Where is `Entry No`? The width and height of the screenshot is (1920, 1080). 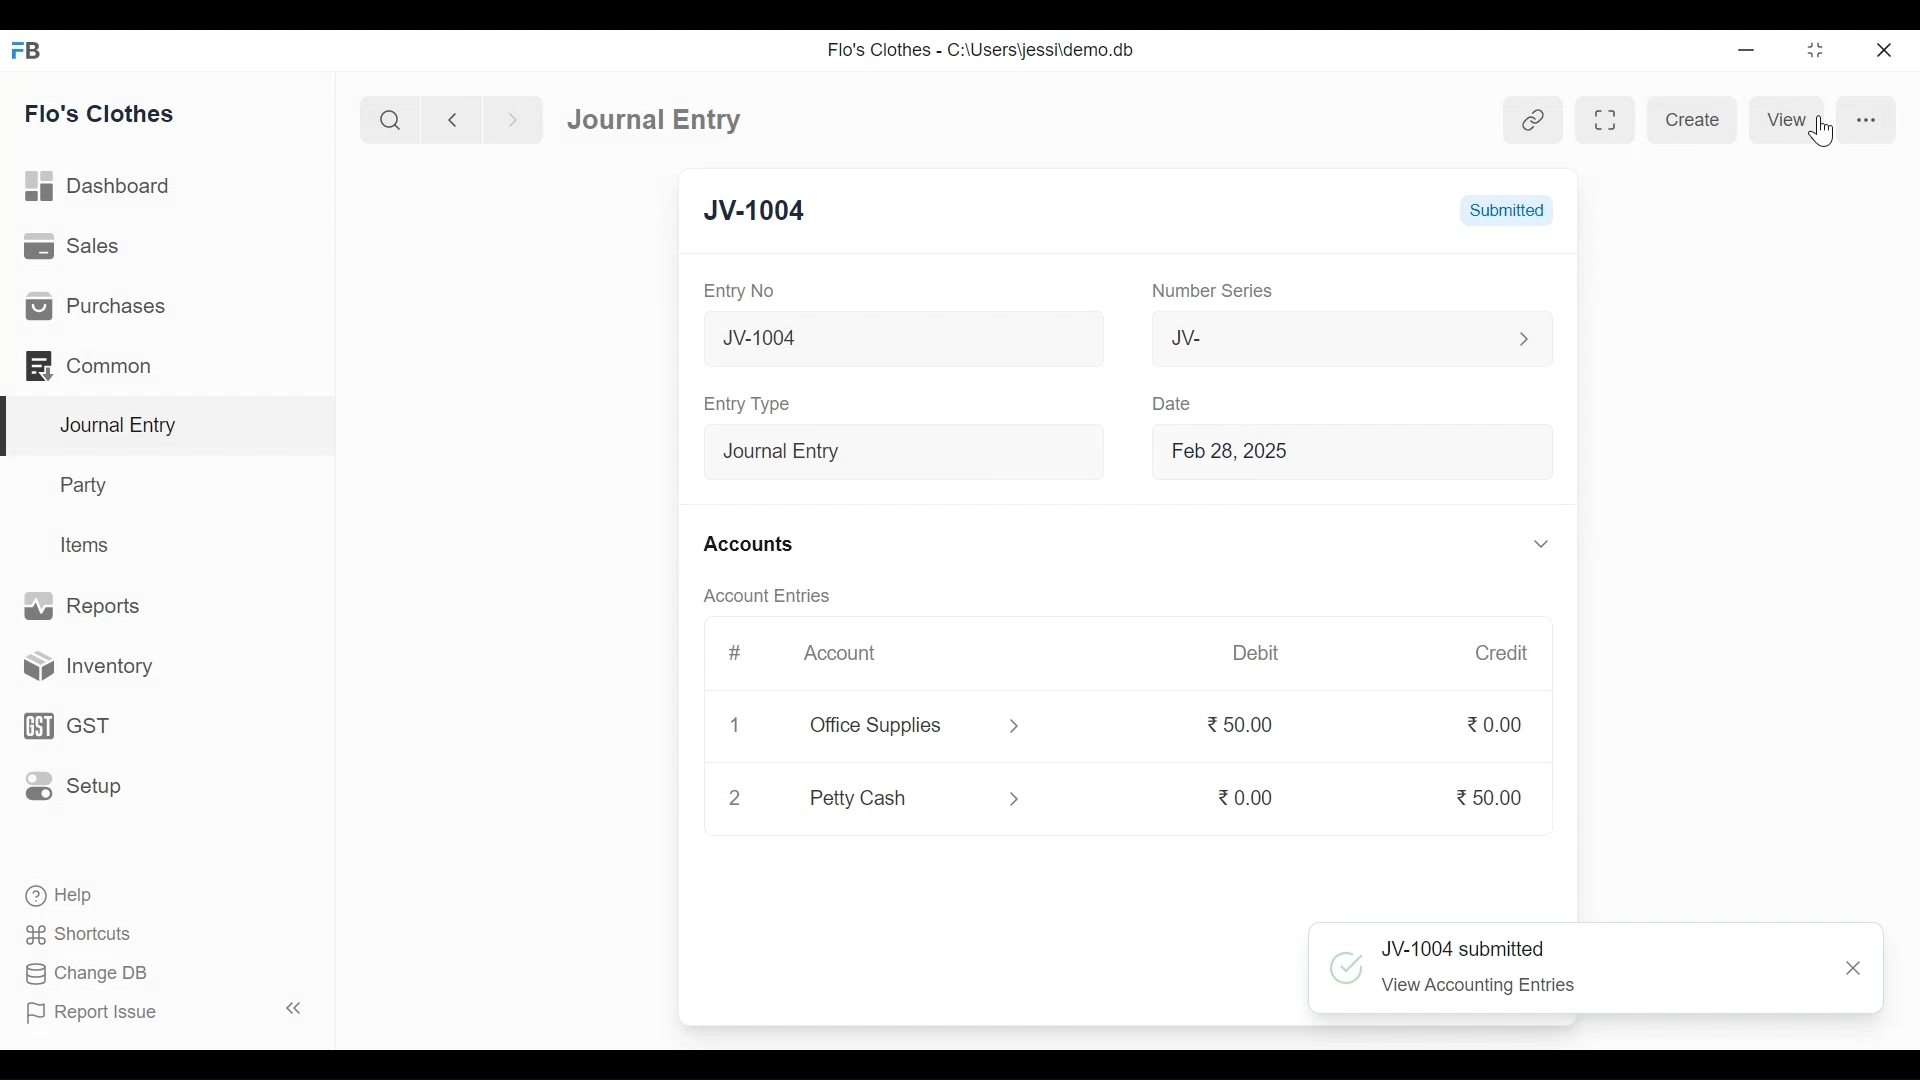 Entry No is located at coordinates (739, 290).